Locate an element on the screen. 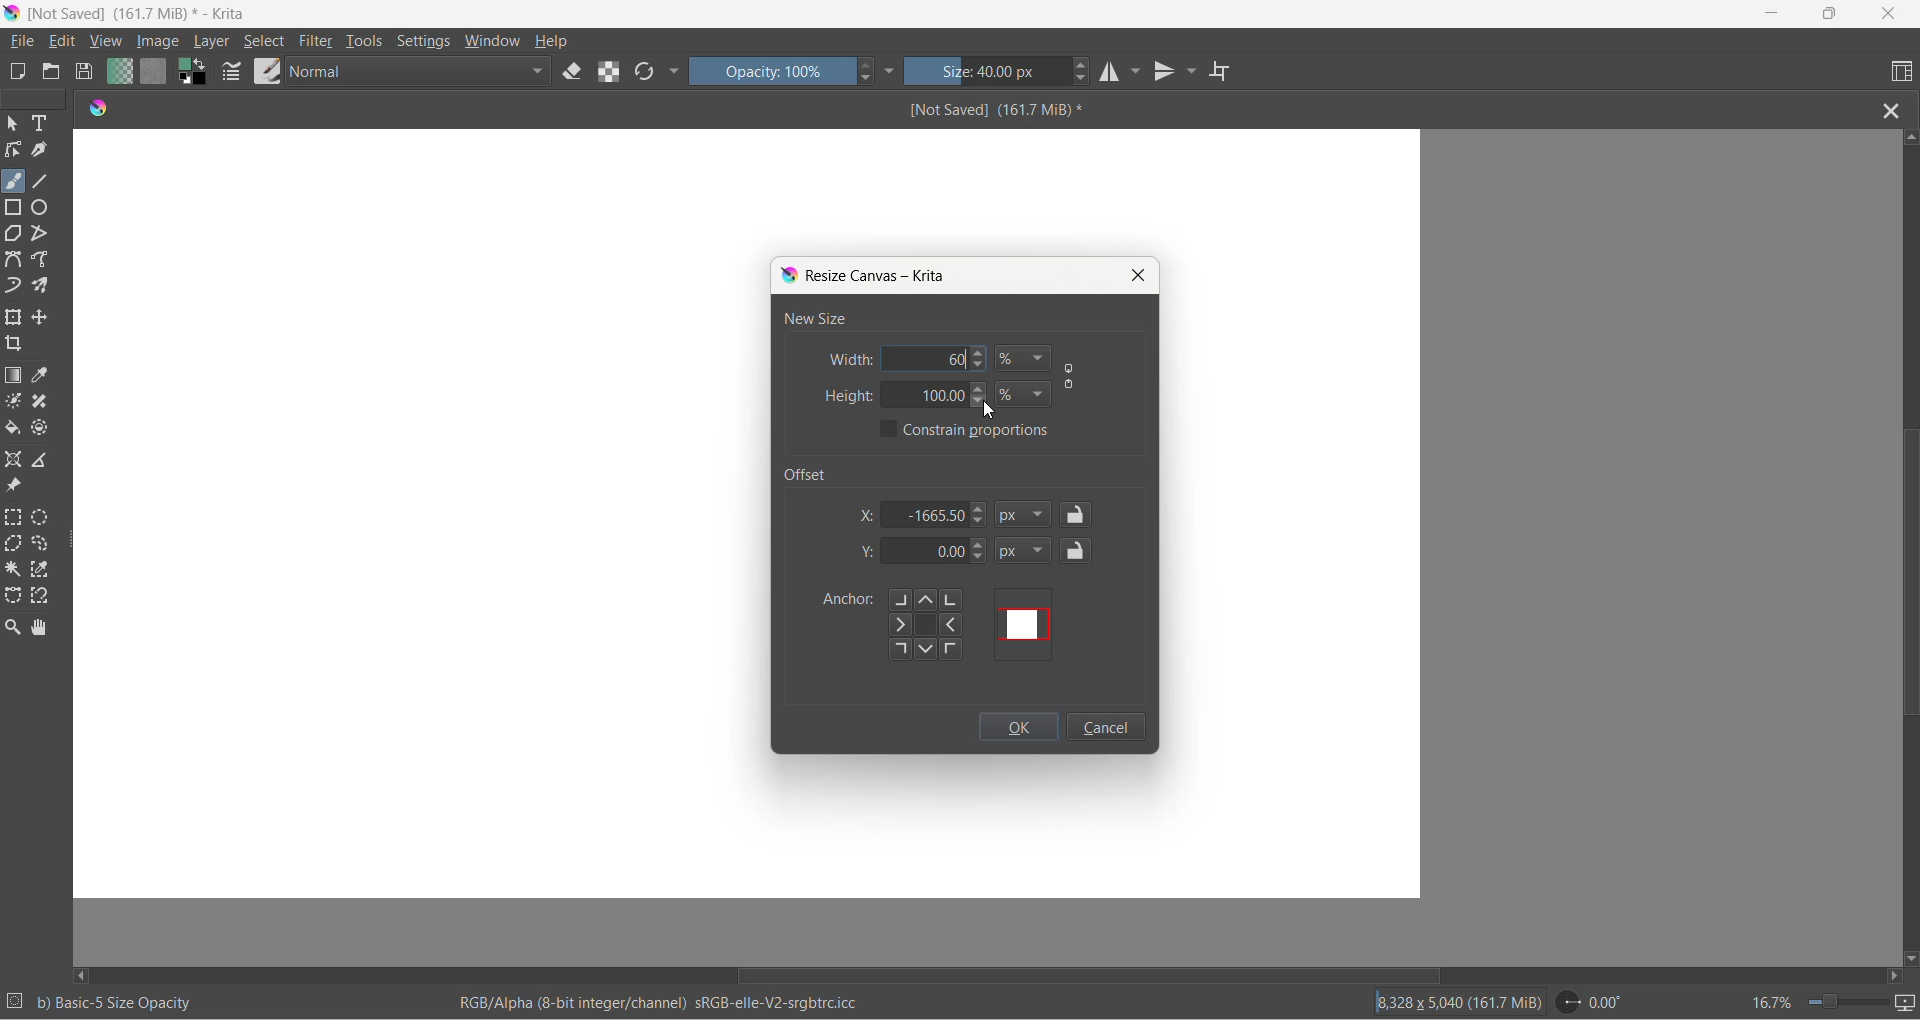 The height and width of the screenshot is (1020, 1920). increment width is located at coordinates (982, 355).